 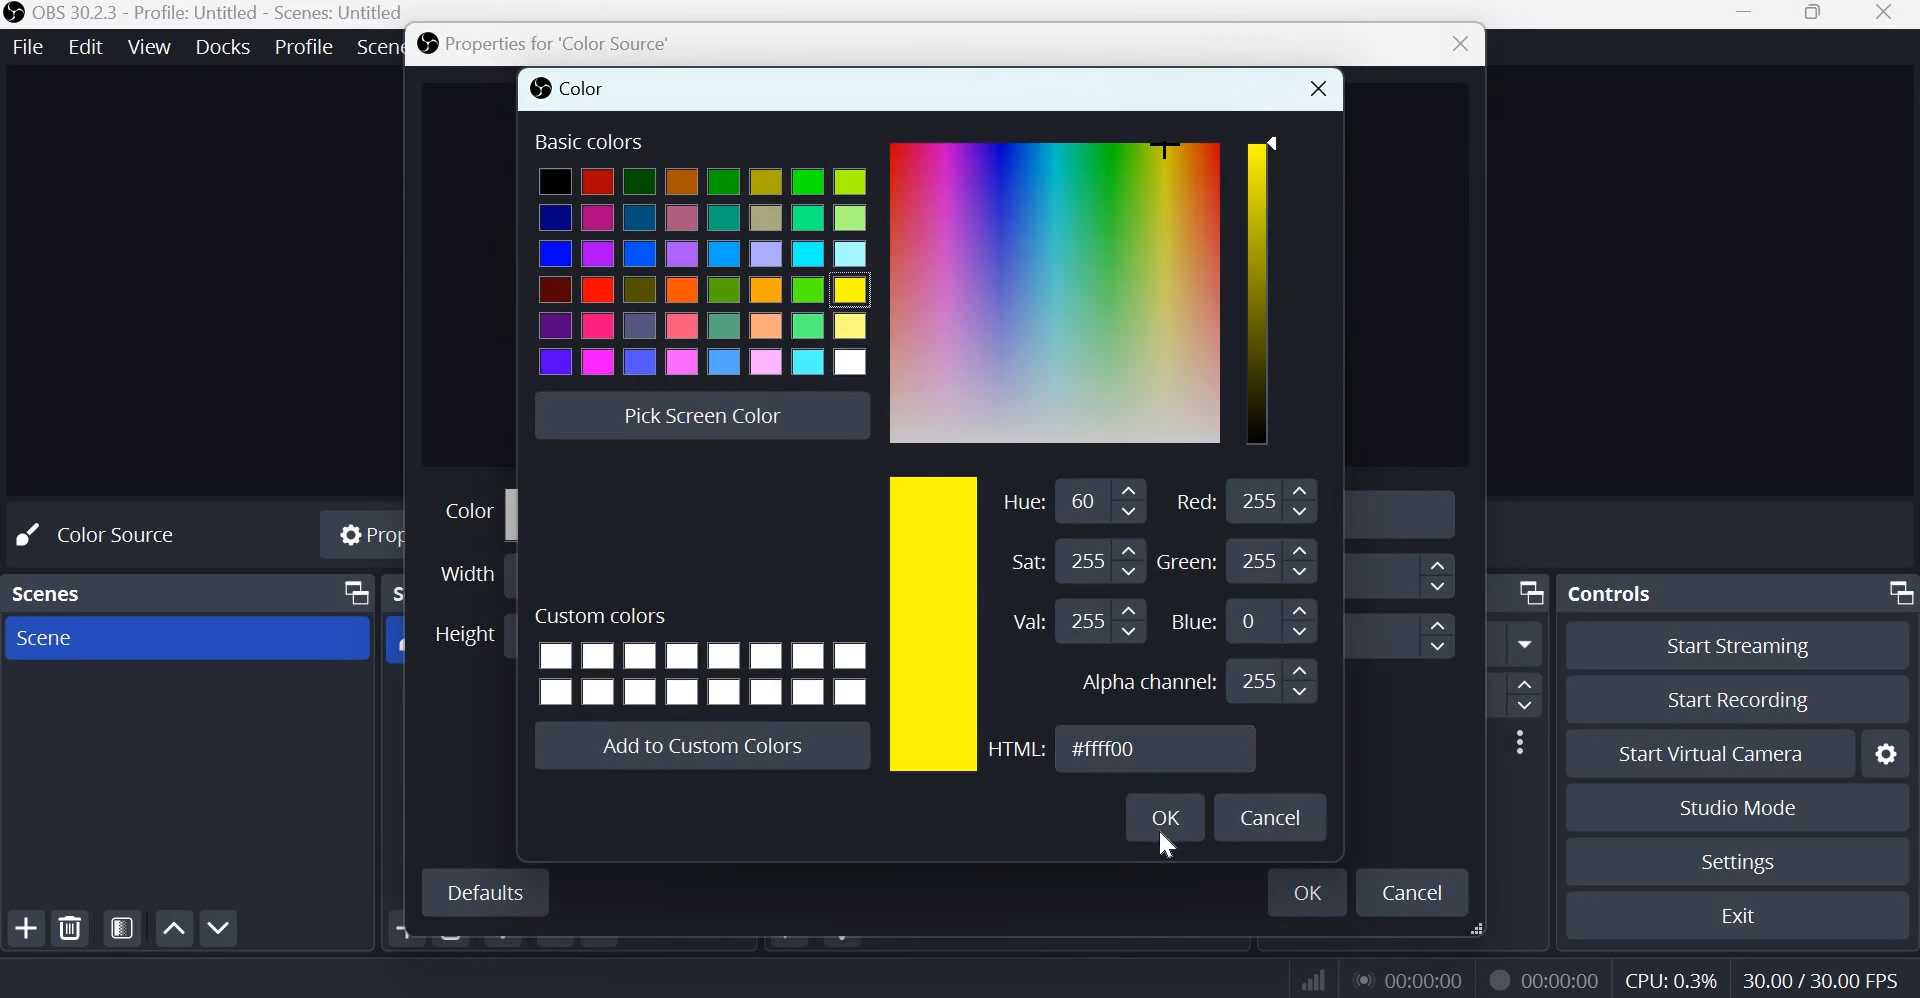 I want to click on Open scene filters, so click(x=122, y=929).